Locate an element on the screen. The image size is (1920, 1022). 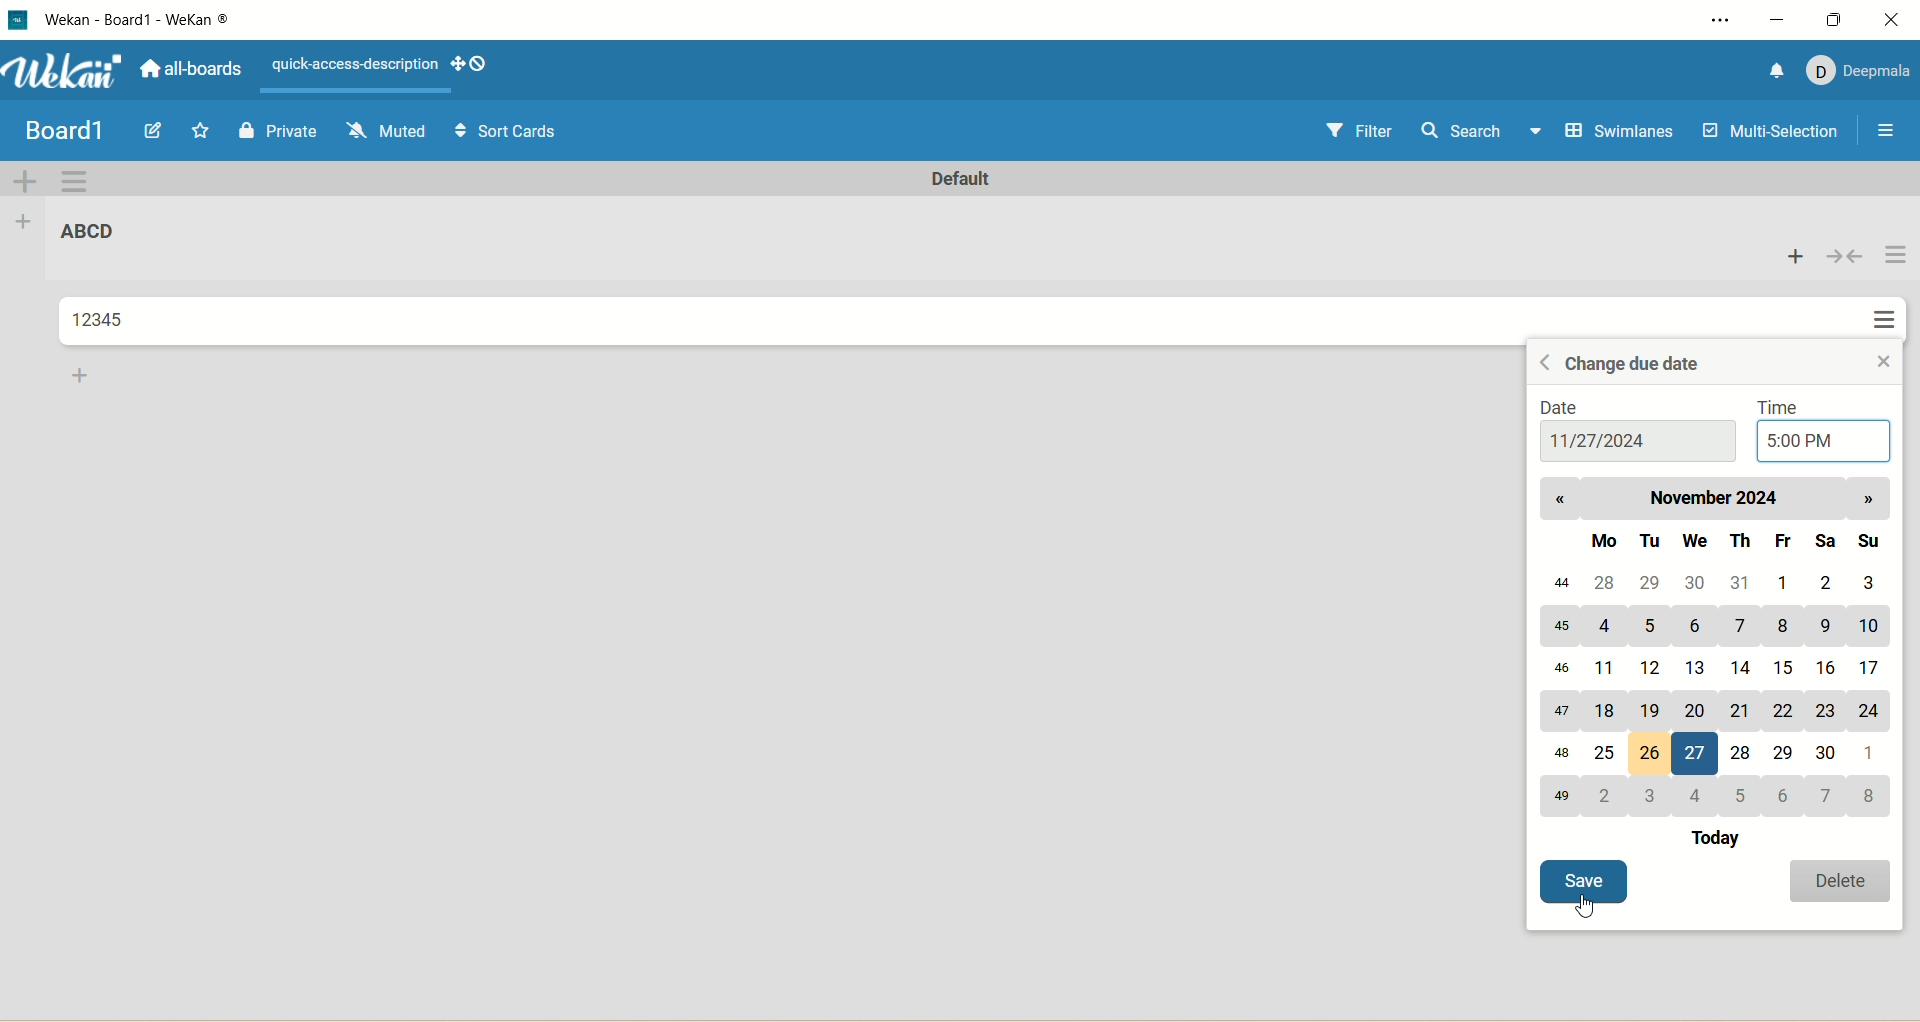
add is located at coordinates (1797, 255).